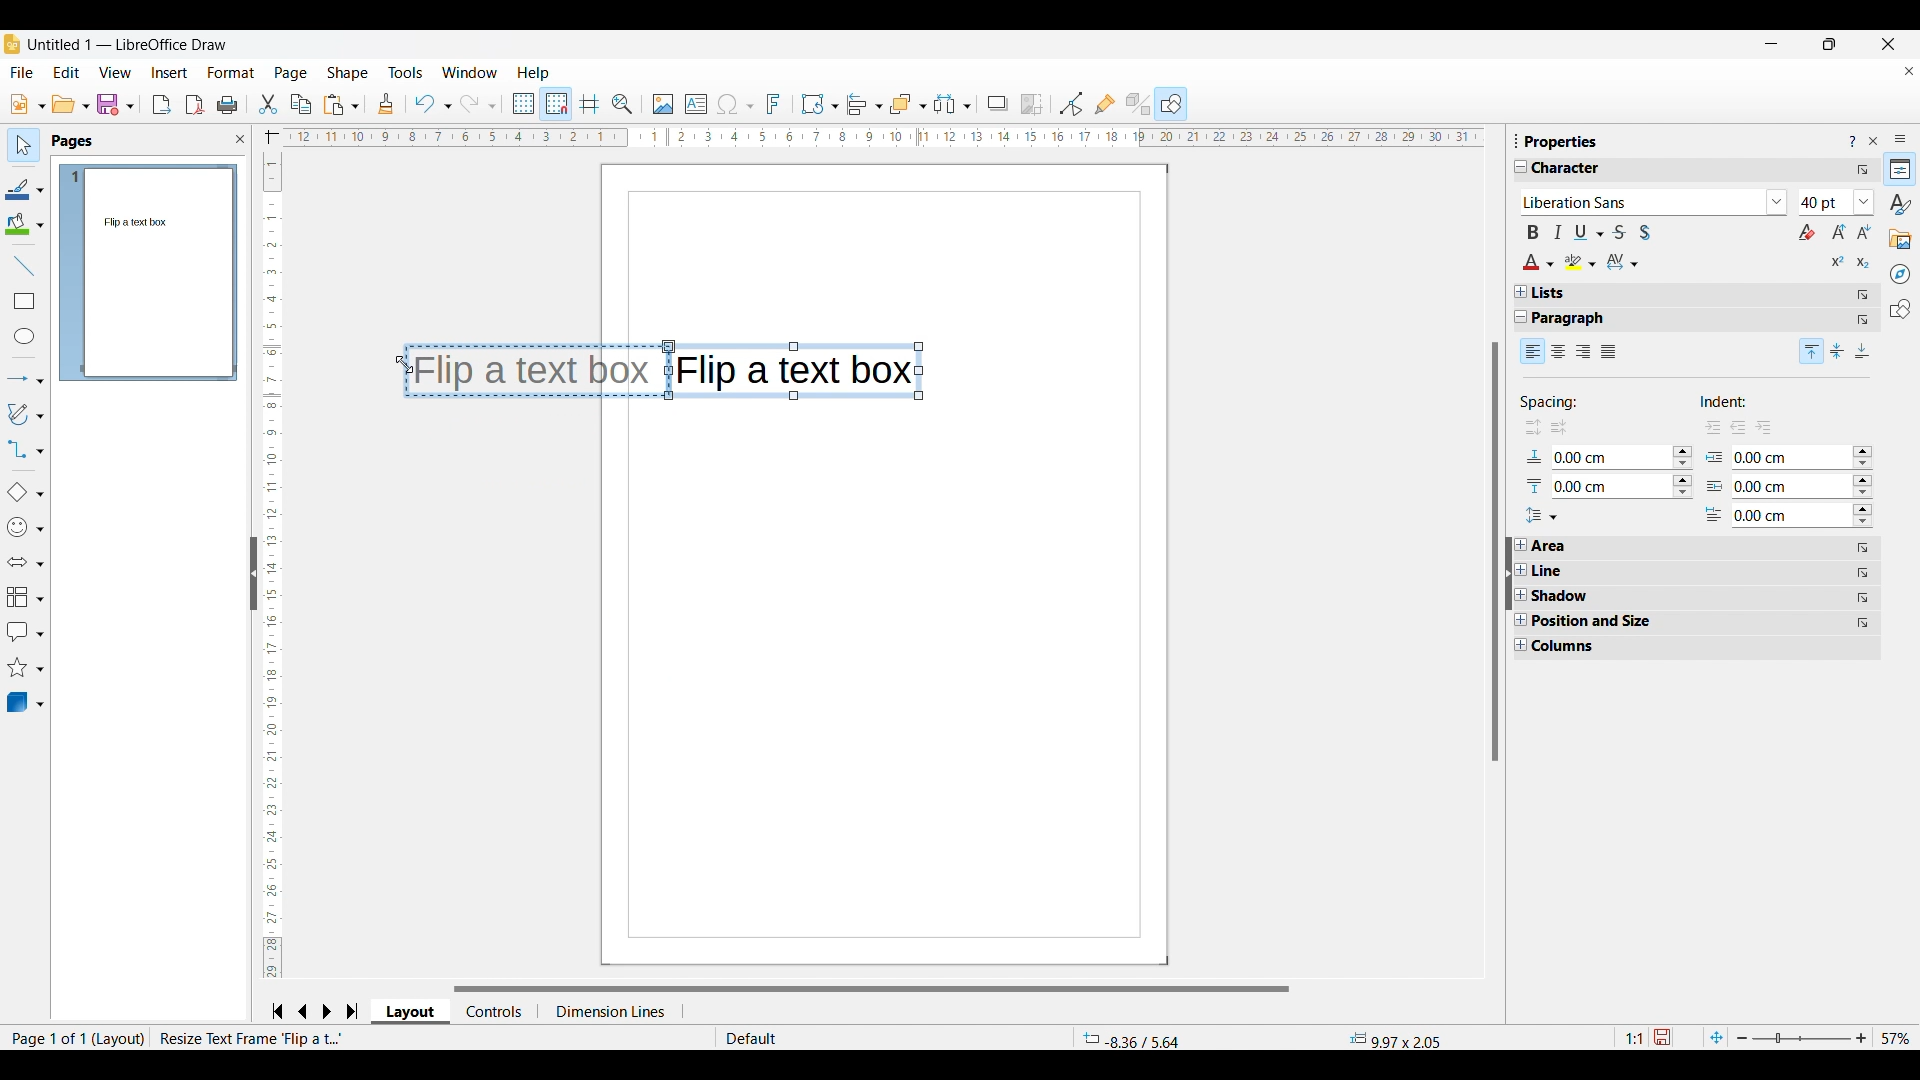 This screenshot has height=1080, width=1920. I want to click on resize text frame 'flip a t...', so click(253, 1038).